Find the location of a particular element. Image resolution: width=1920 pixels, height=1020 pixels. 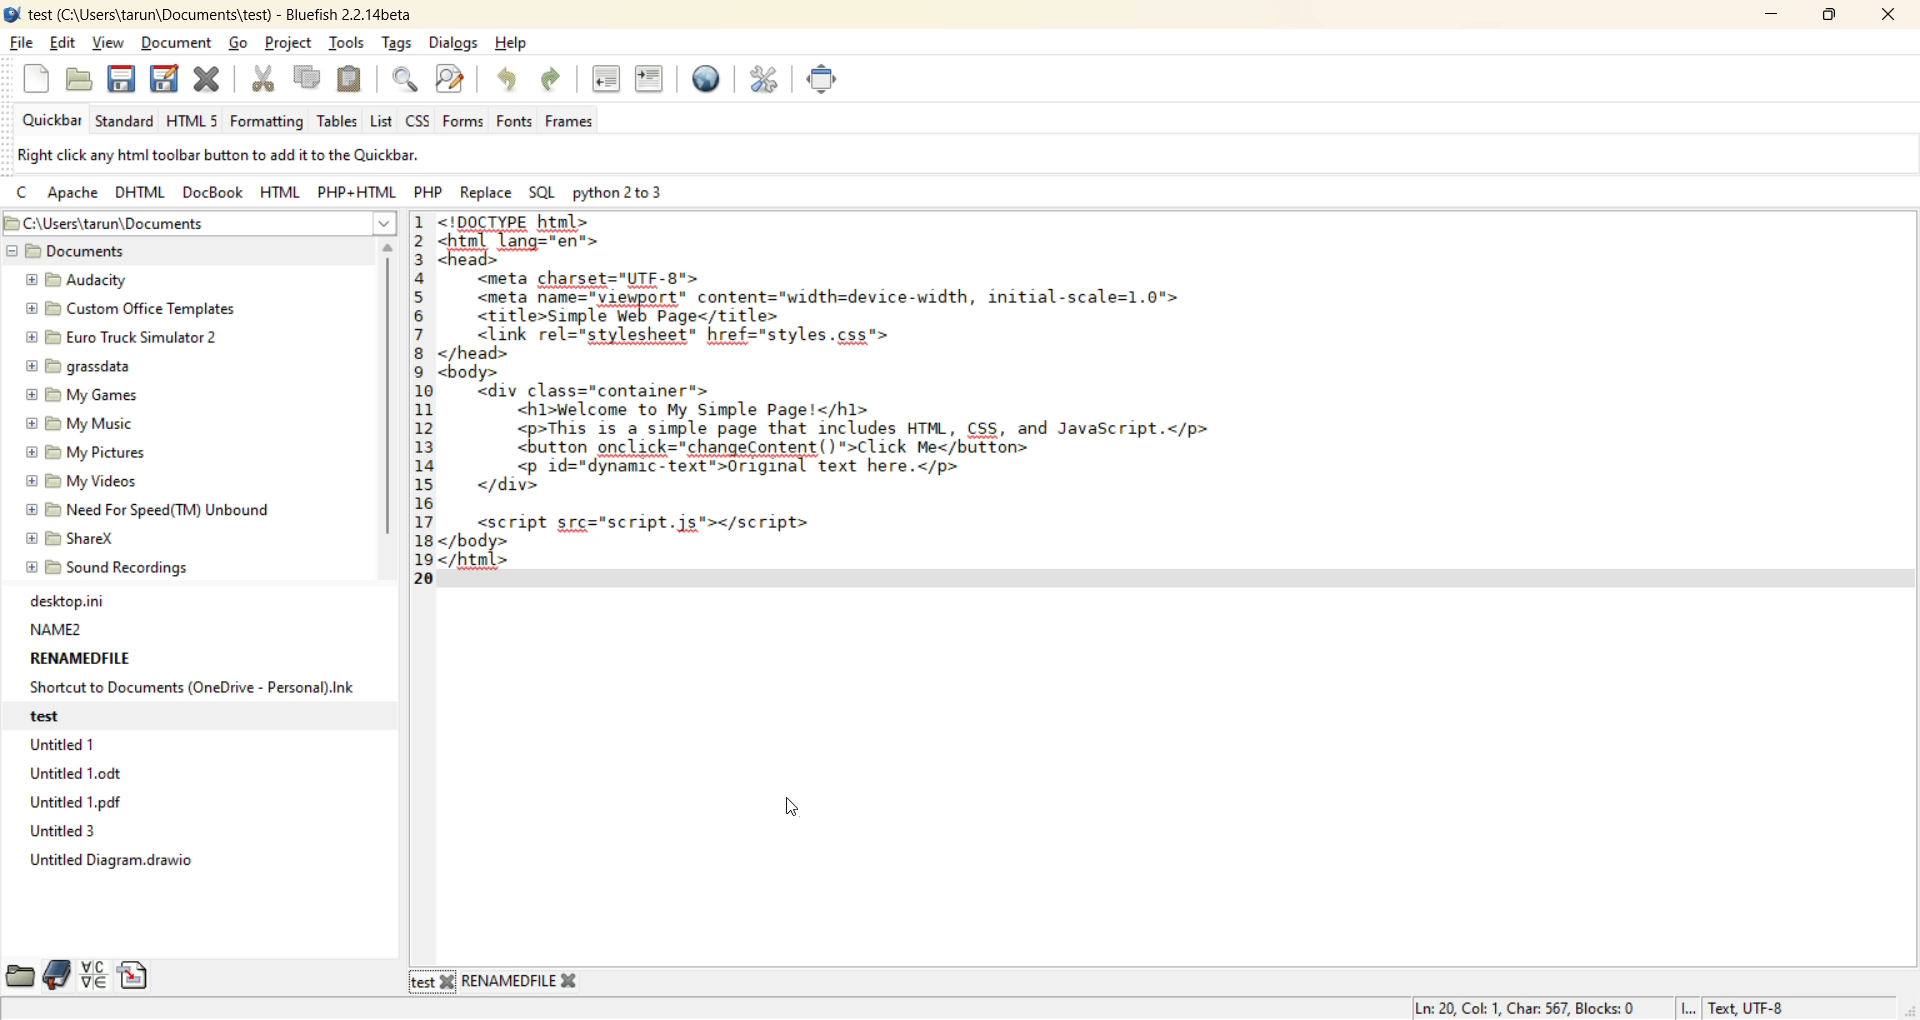

cursor is located at coordinates (795, 811).